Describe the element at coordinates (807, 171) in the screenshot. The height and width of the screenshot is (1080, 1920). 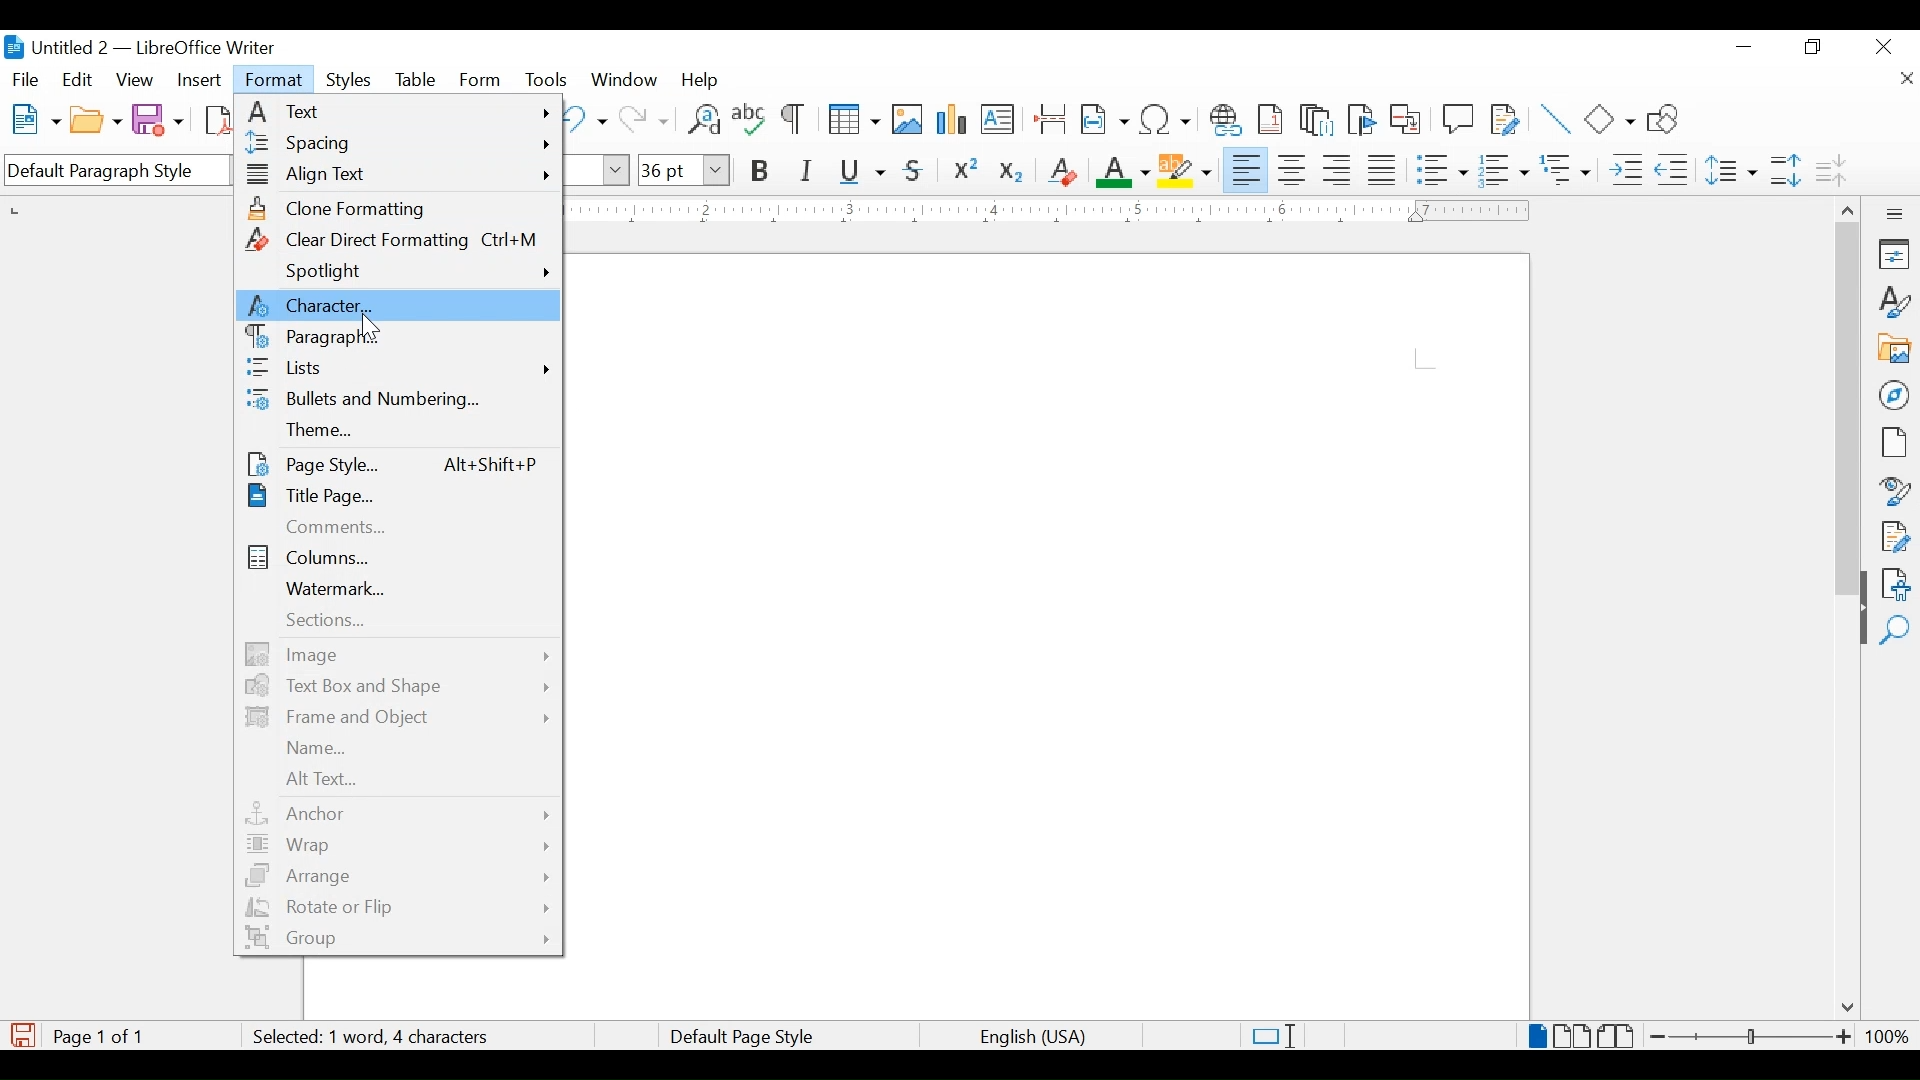
I see `italic` at that location.